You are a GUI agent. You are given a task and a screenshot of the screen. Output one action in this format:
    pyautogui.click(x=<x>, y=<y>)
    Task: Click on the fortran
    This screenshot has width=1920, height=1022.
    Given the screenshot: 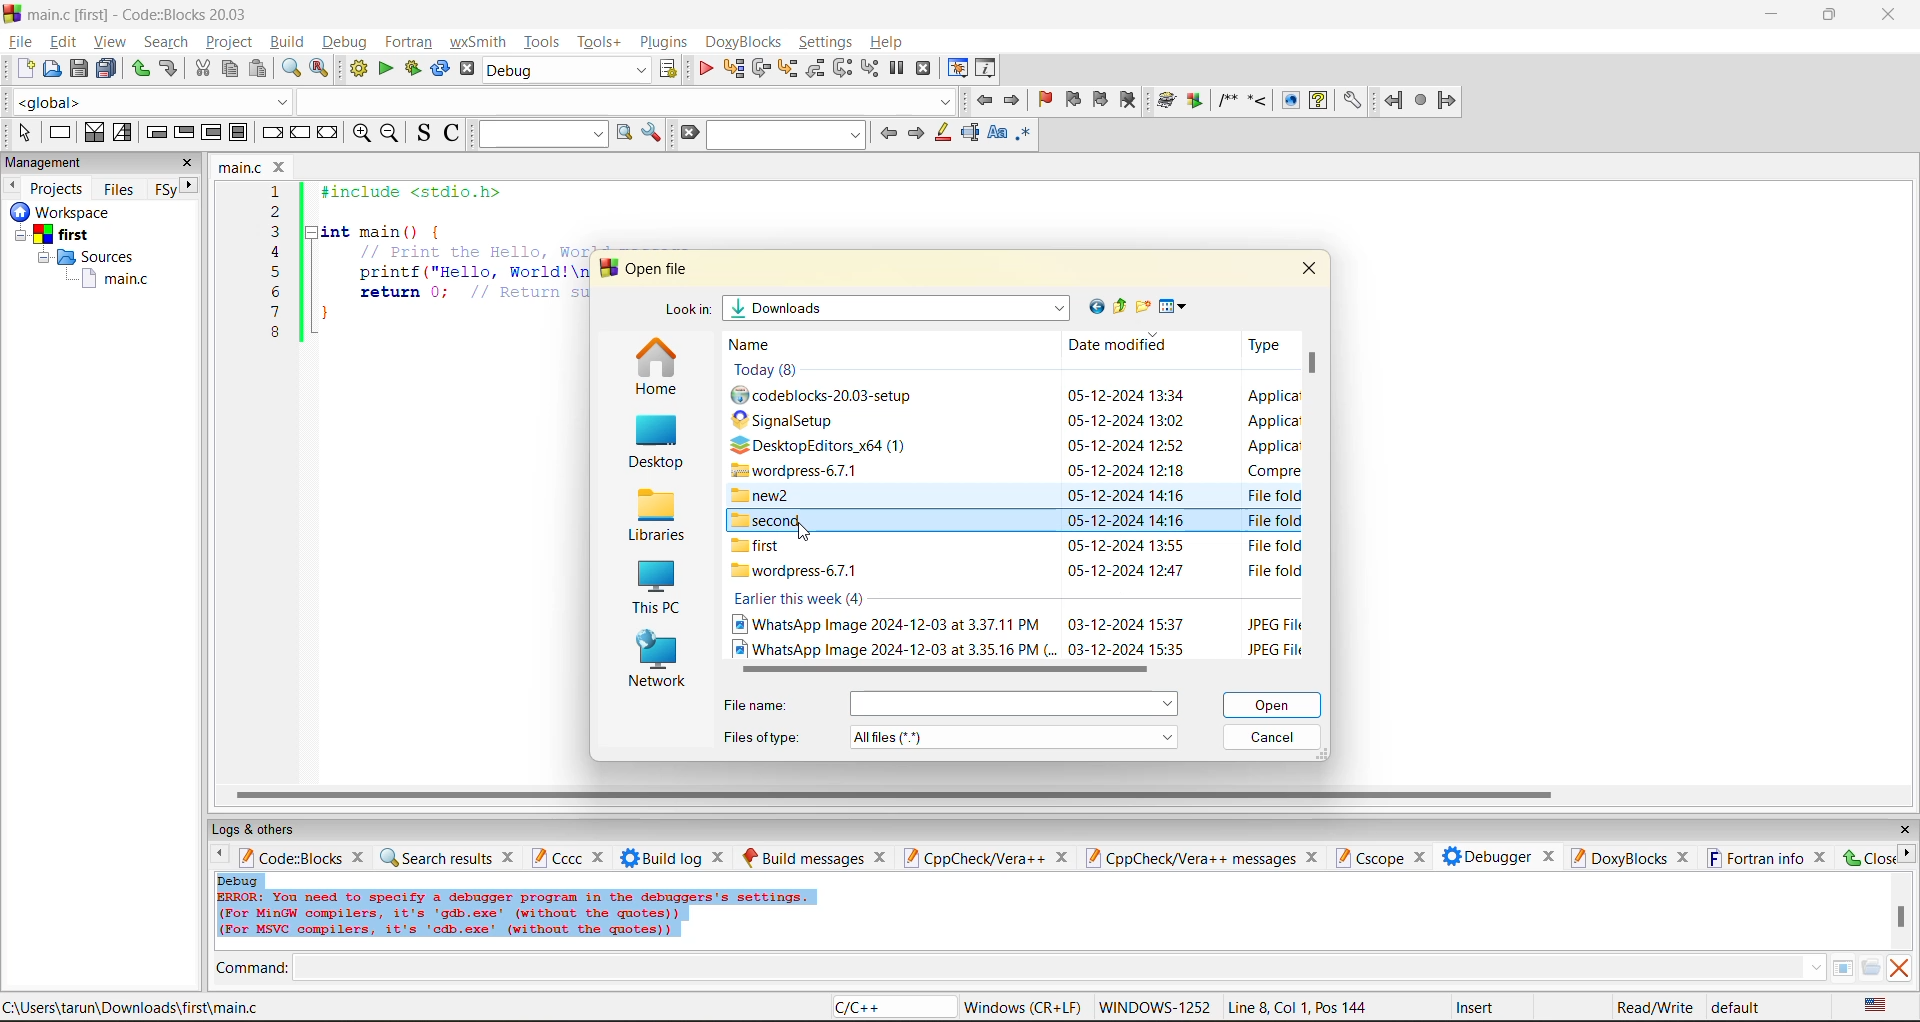 What is the action you would take?
    pyautogui.click(x=409, y=42)
    